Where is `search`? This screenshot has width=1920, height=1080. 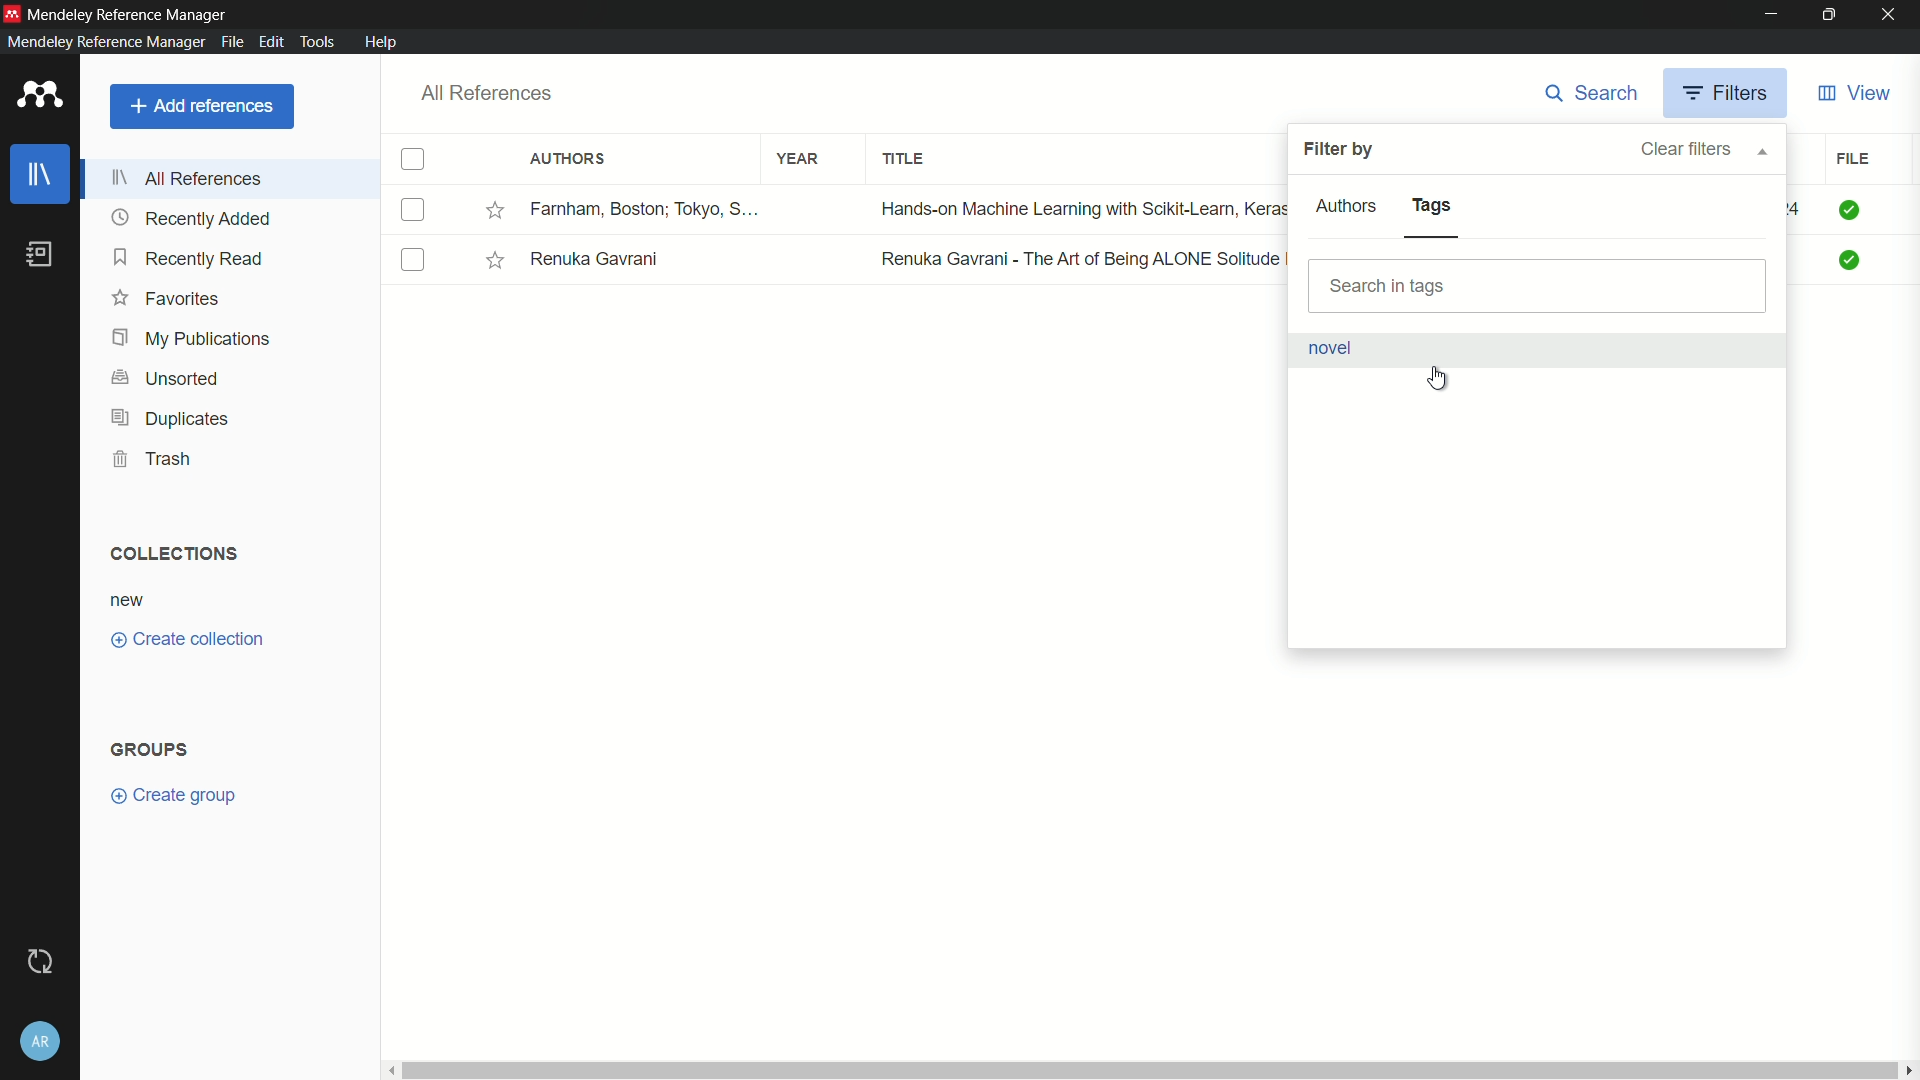 search is located at coordinates (1594, 93).